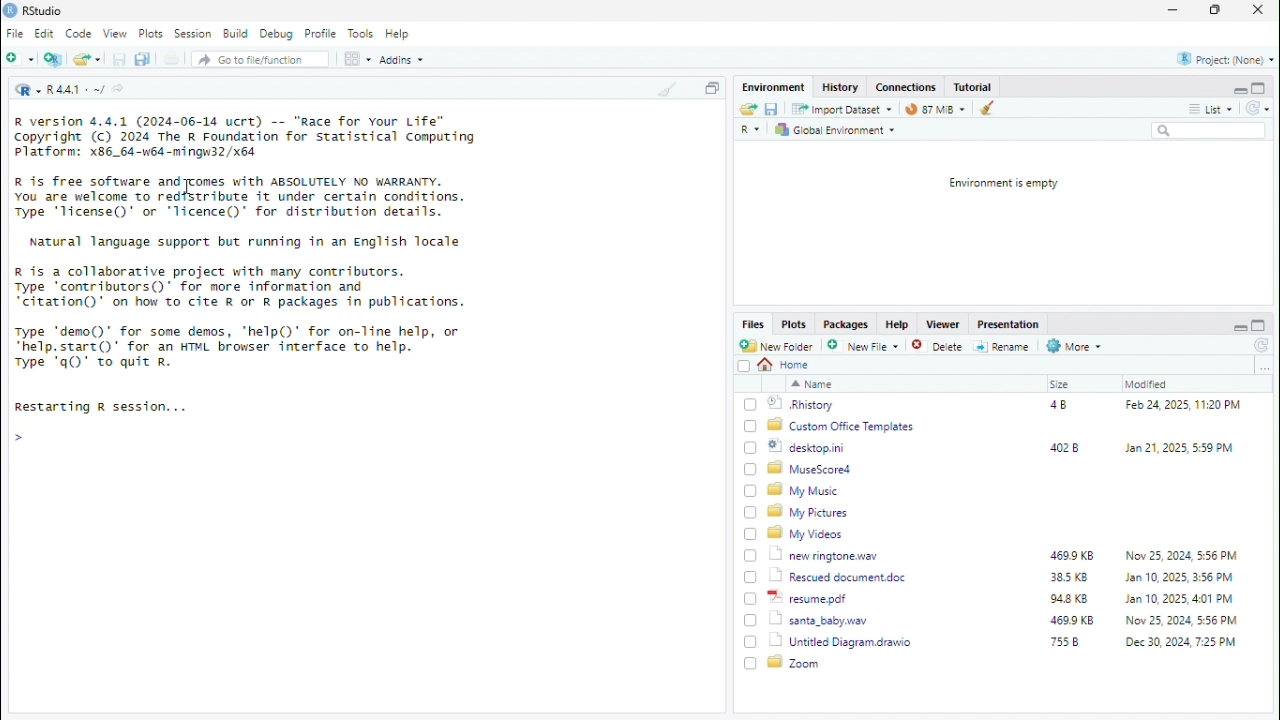  What do you see at coordinates (847, 325) in the screenshot?
I see `Packages` at bounding box center [847, 325].